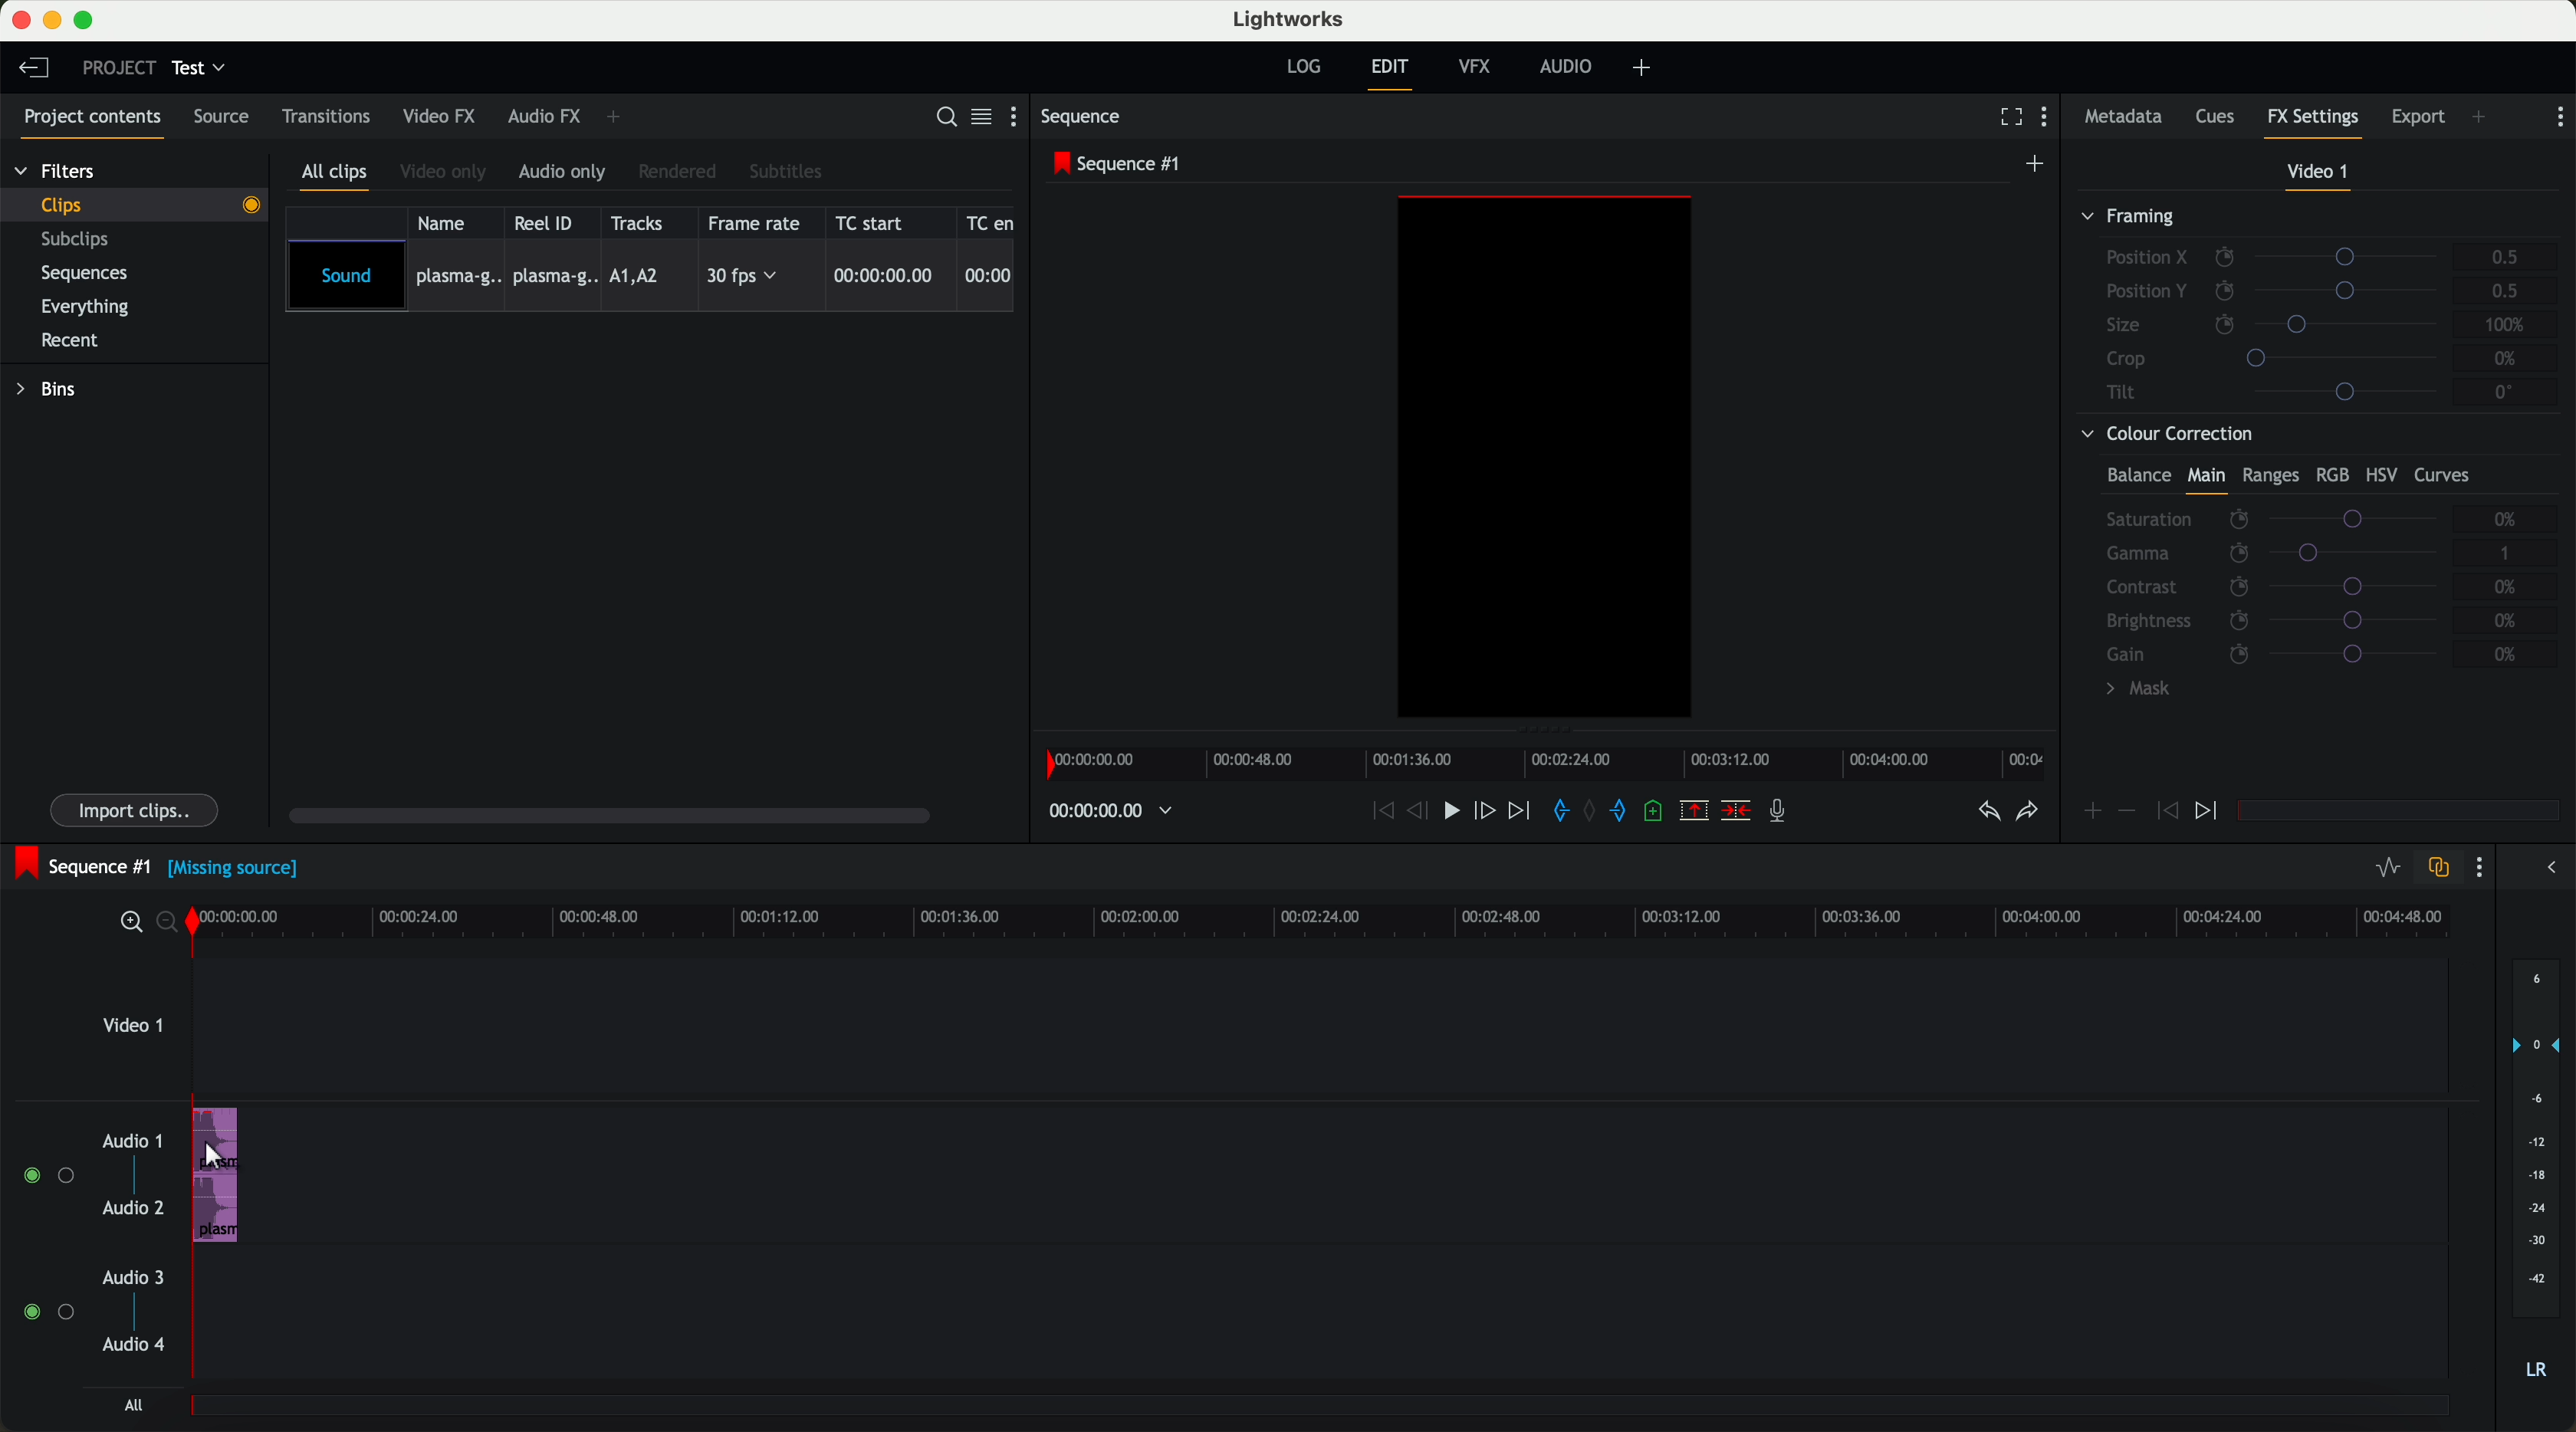 This screenshot has height=1432, width=2576. Describe the element at coordinates (2025, 814) in the screenshot. I see `redo` at that location.